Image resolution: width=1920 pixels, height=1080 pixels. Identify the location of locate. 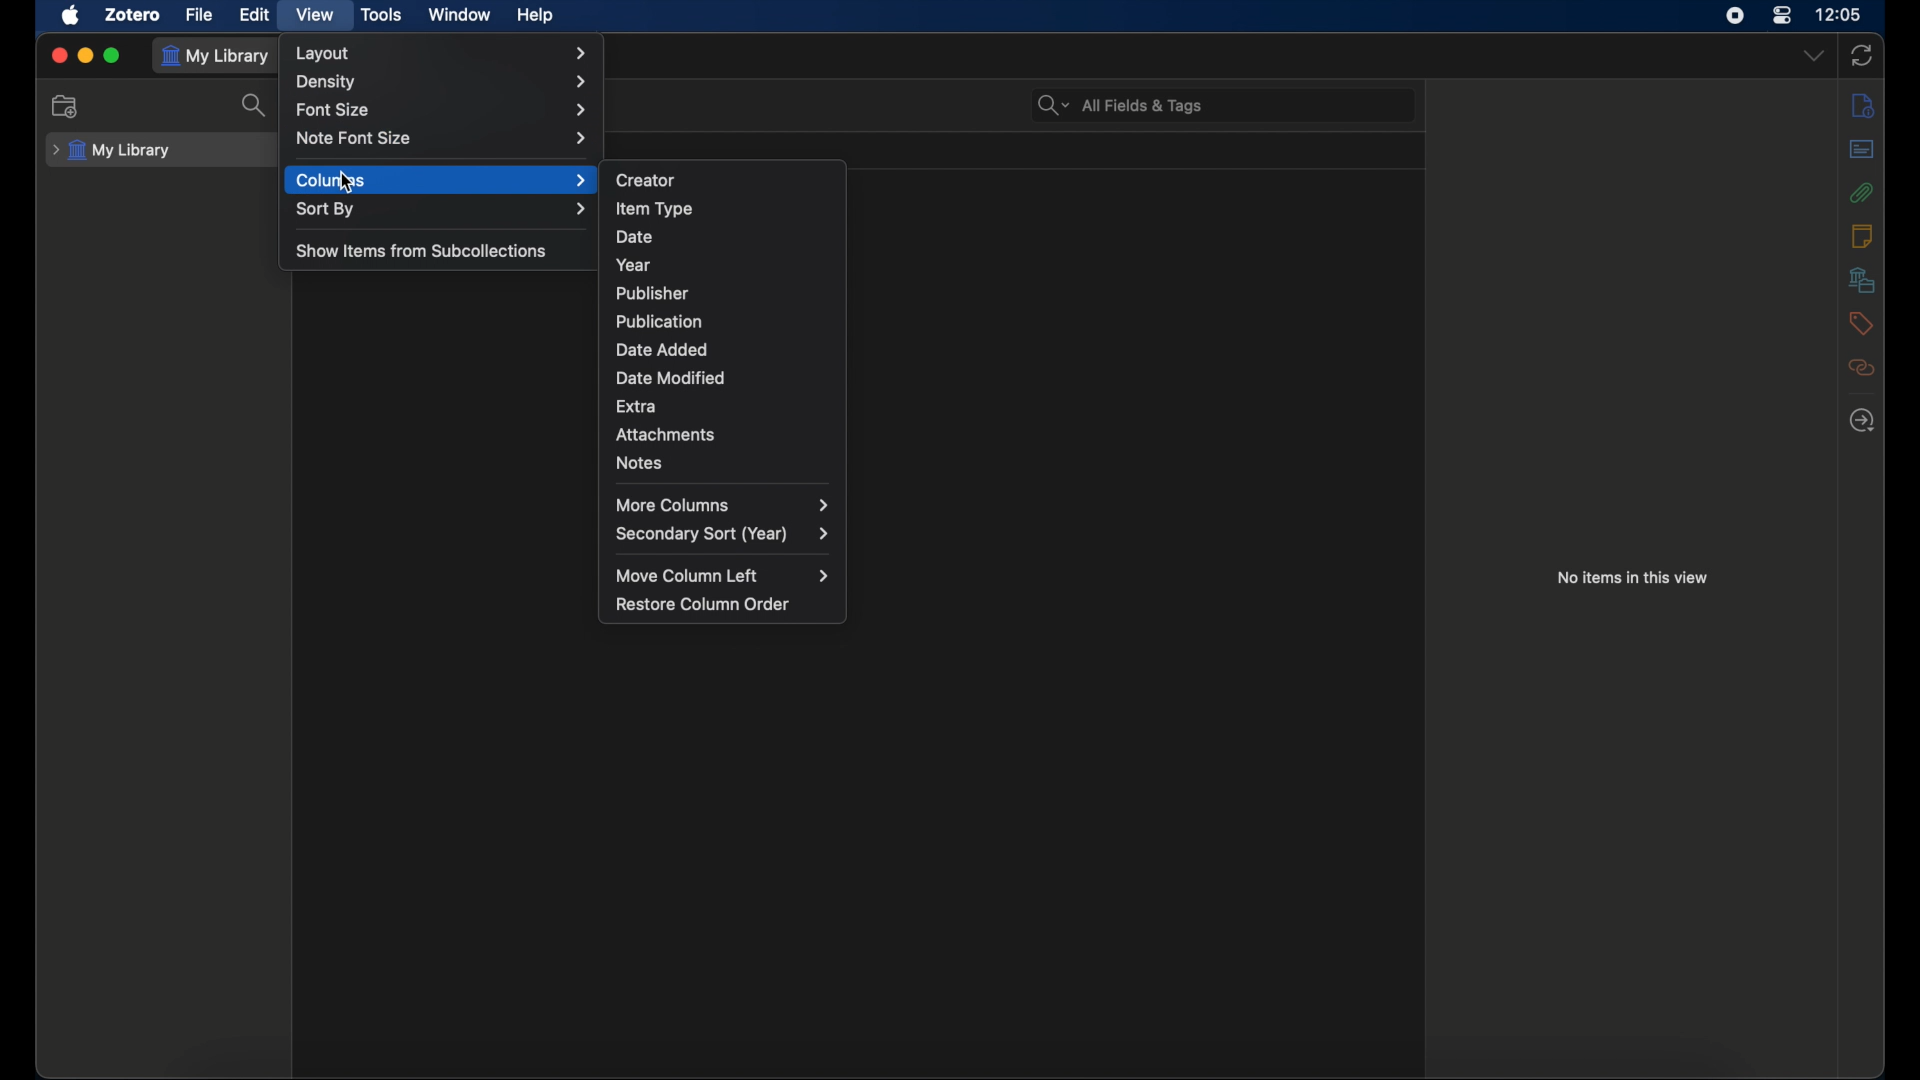
(1861, 422).